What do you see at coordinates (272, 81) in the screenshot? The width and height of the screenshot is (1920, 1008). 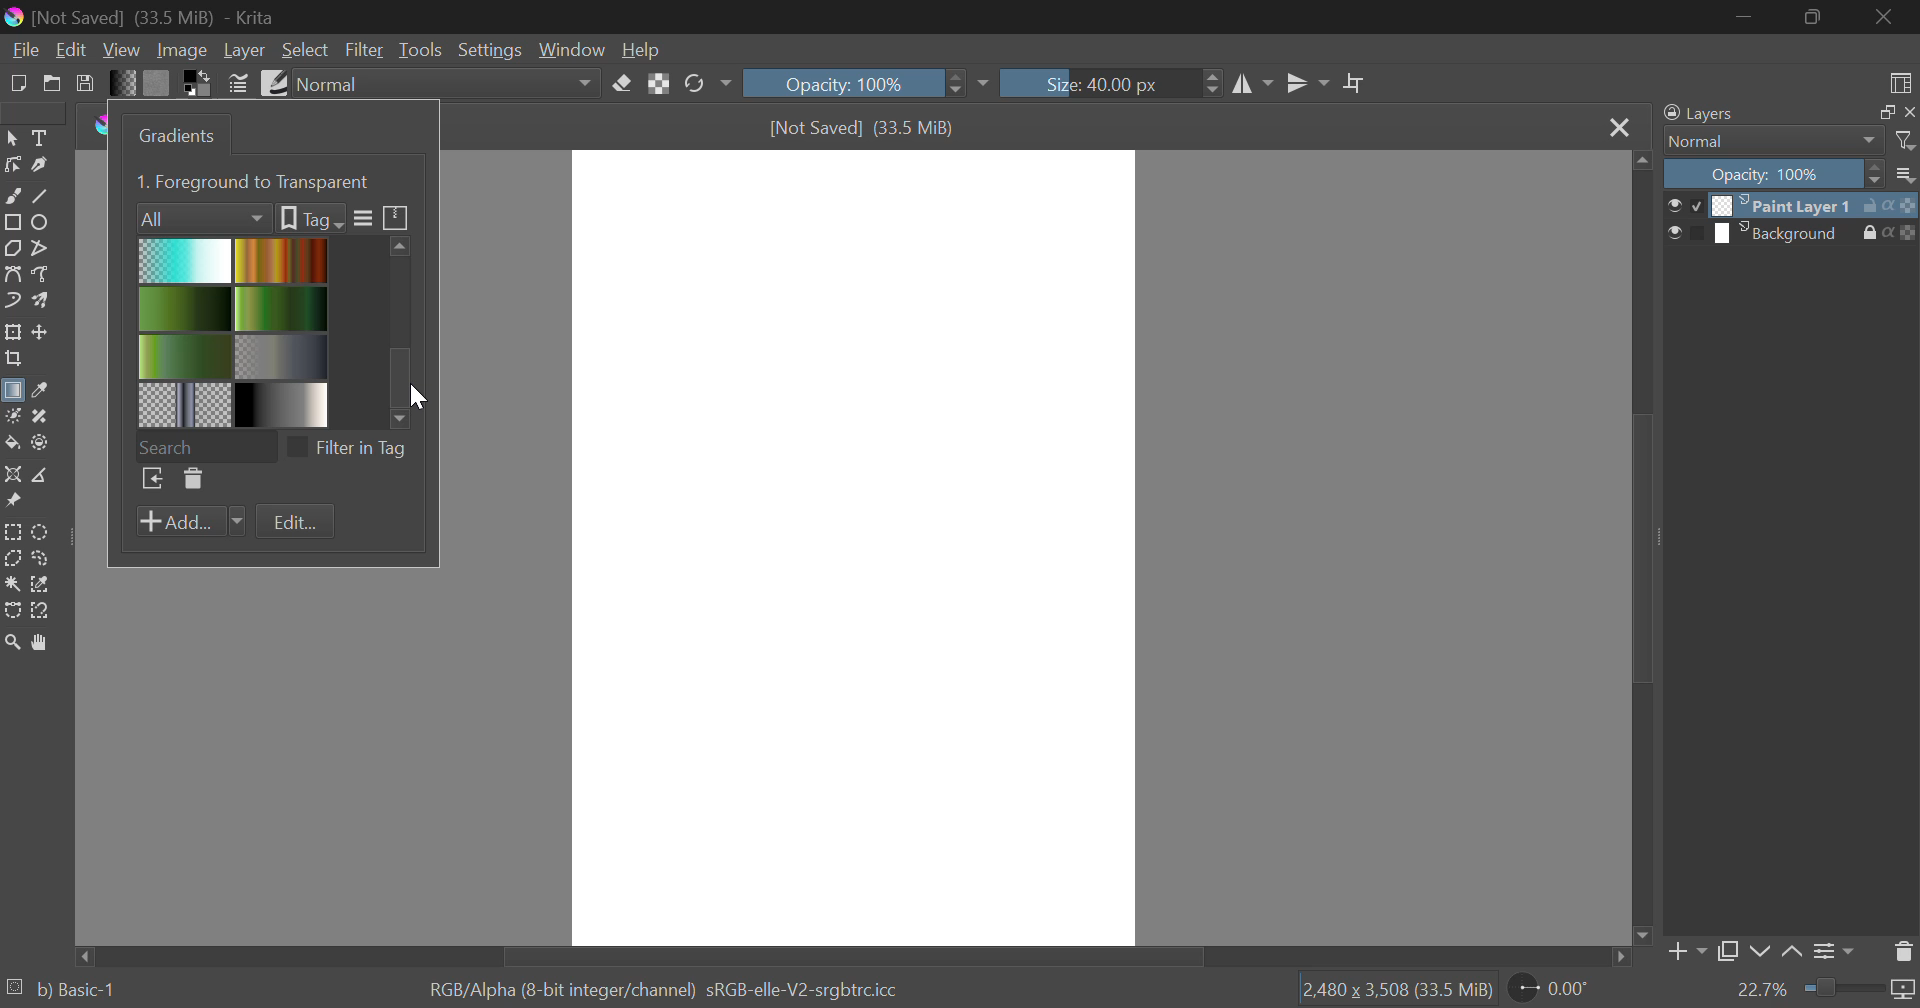 I see `Brush Presets` at bounding box center [272, 81].